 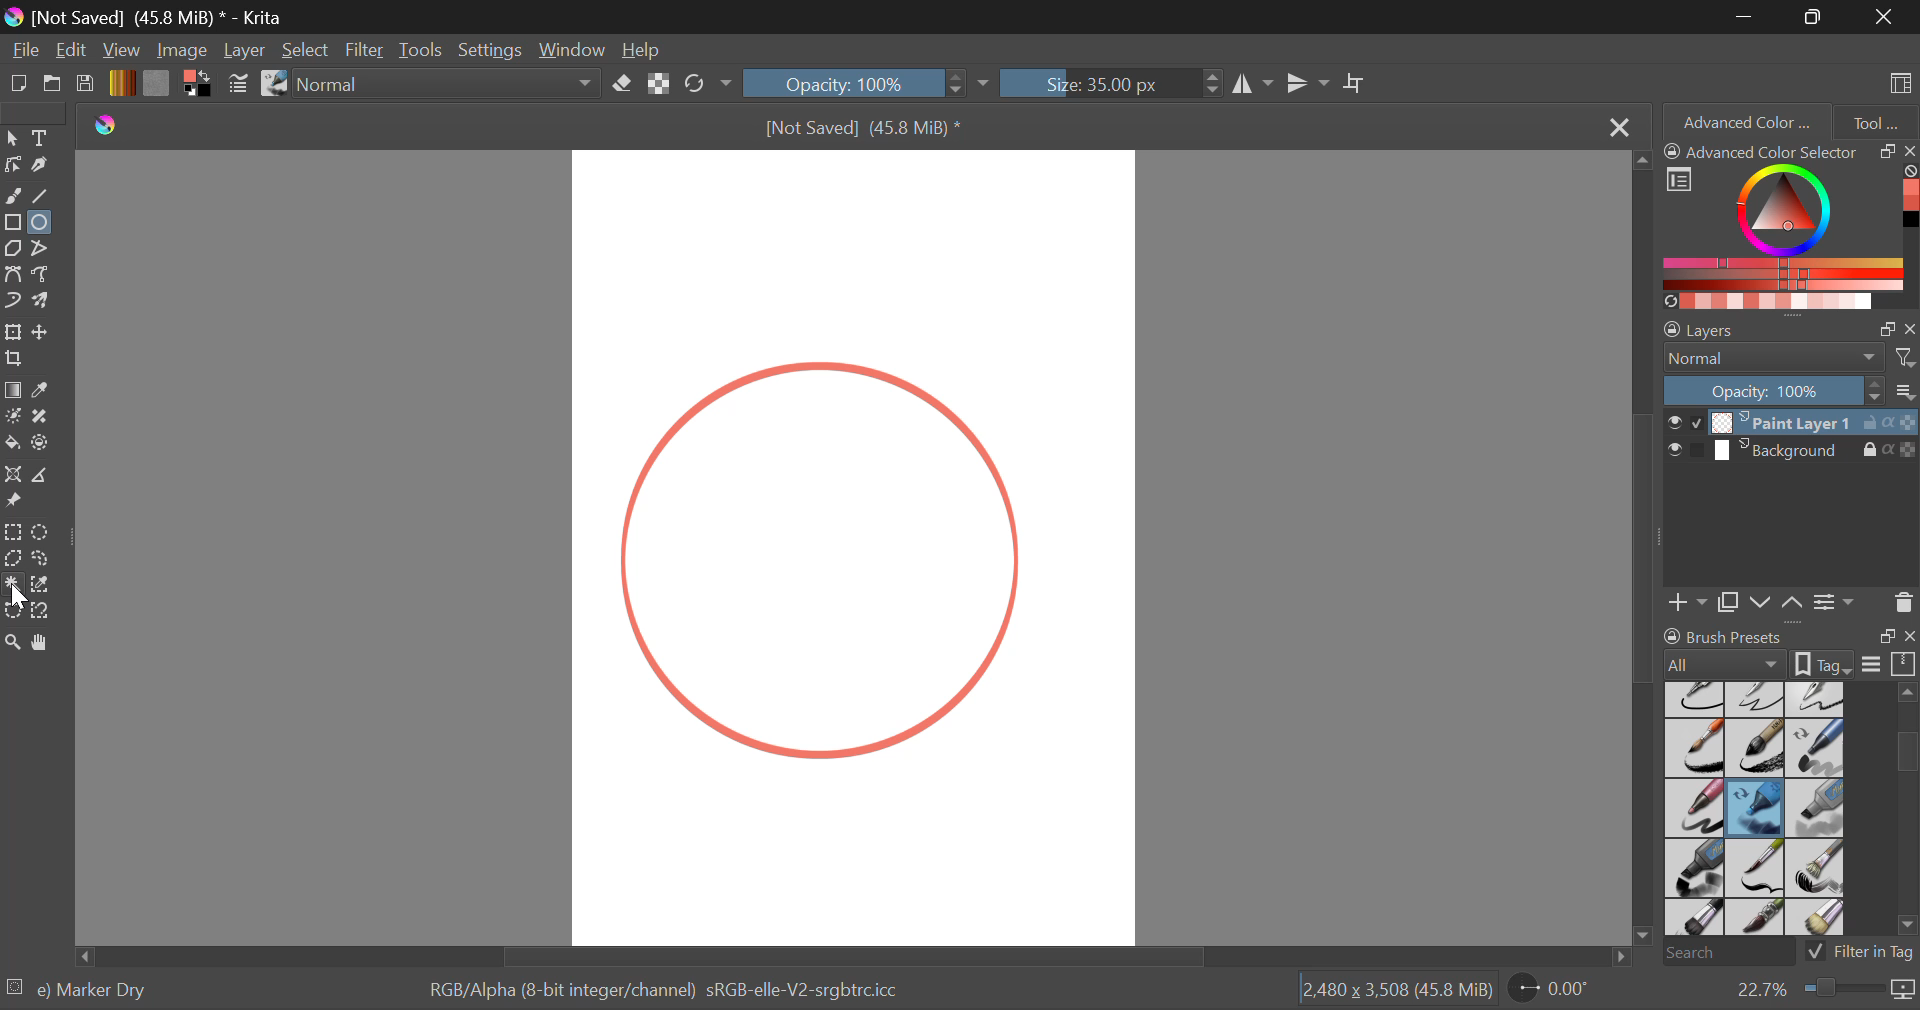 What do you see at coordinates (12, 332) in the screenshot?
I see `Transform a layer` at bounding box center [12, 332].